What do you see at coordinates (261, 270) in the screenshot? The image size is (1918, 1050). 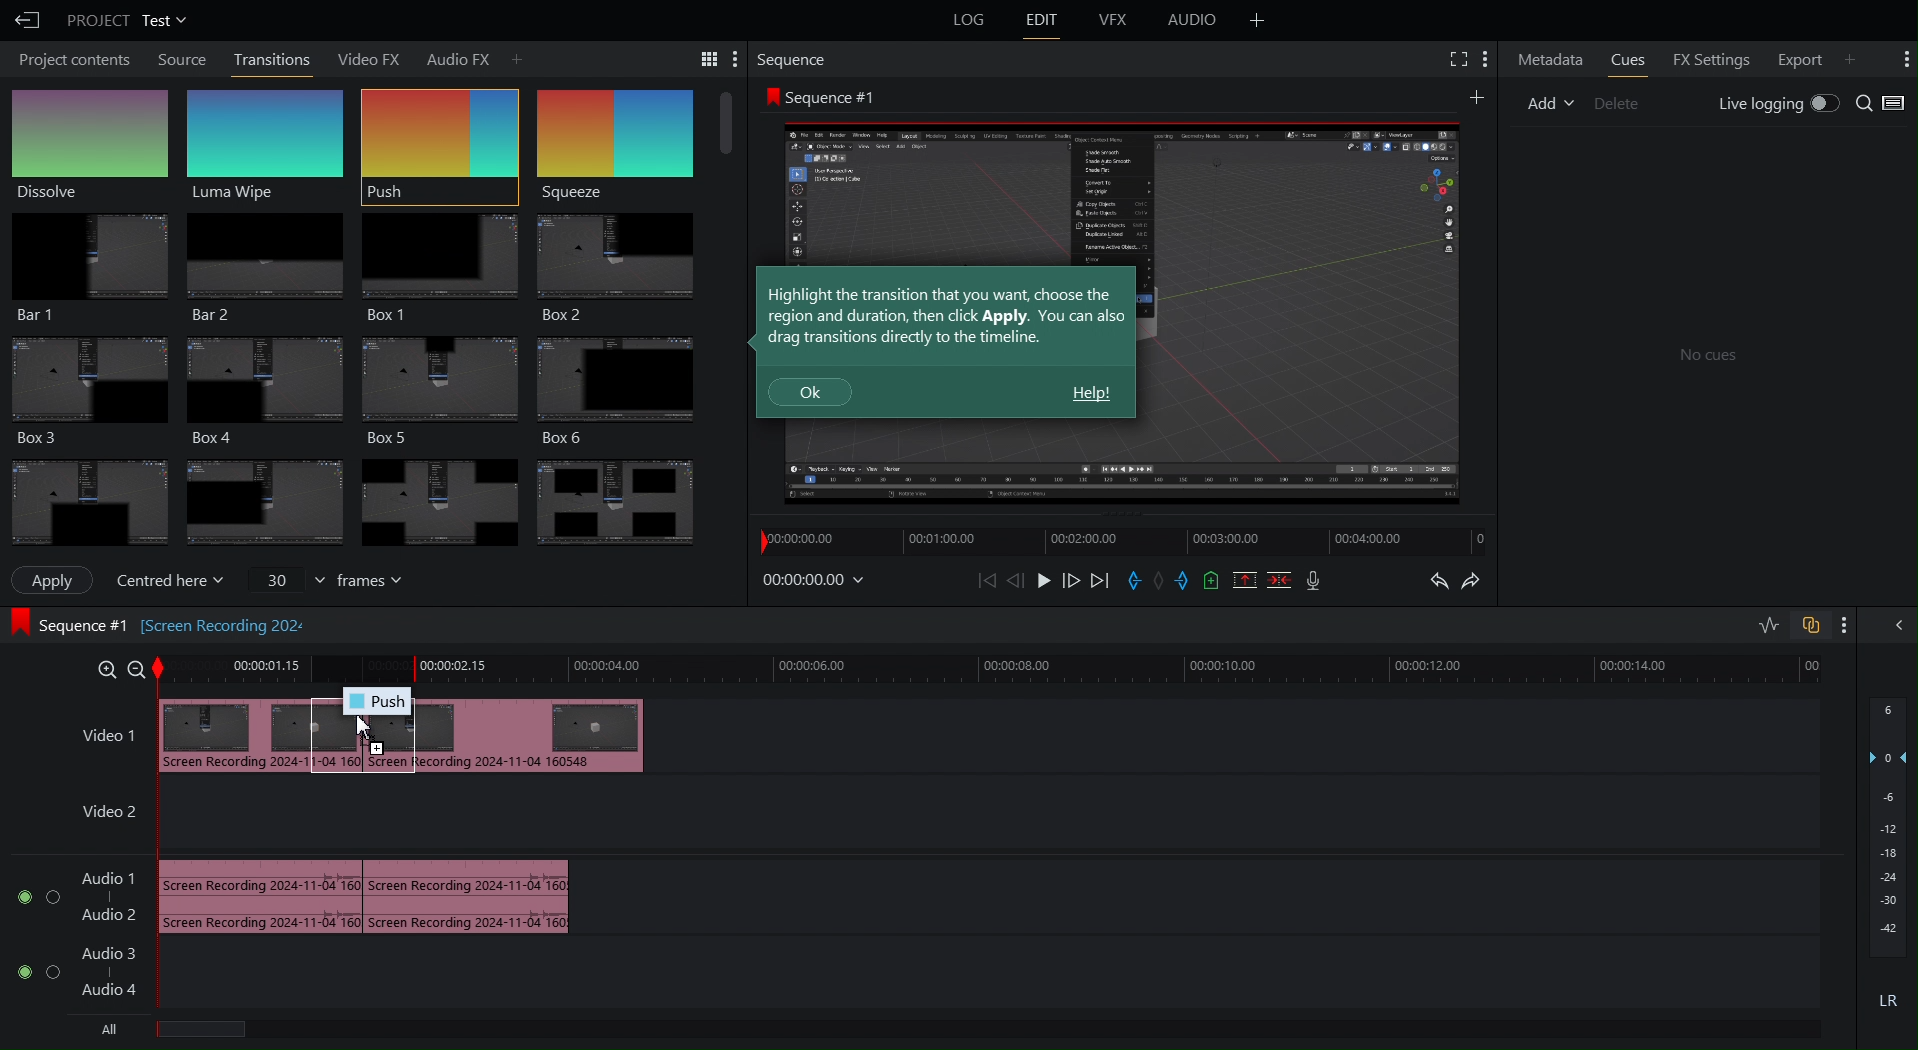 I see `Bar 2` at bounding box center [261, 270].